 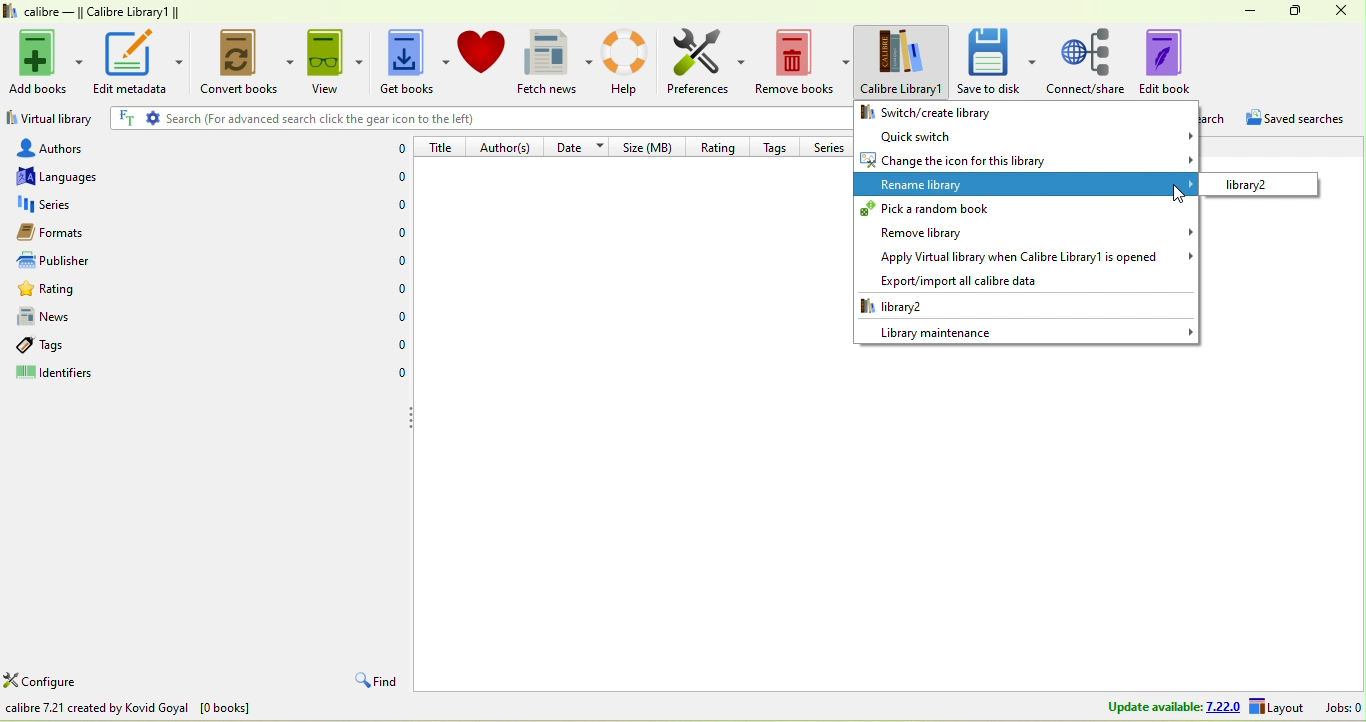 I want to click on save to disk, so click(x=997, y=60).